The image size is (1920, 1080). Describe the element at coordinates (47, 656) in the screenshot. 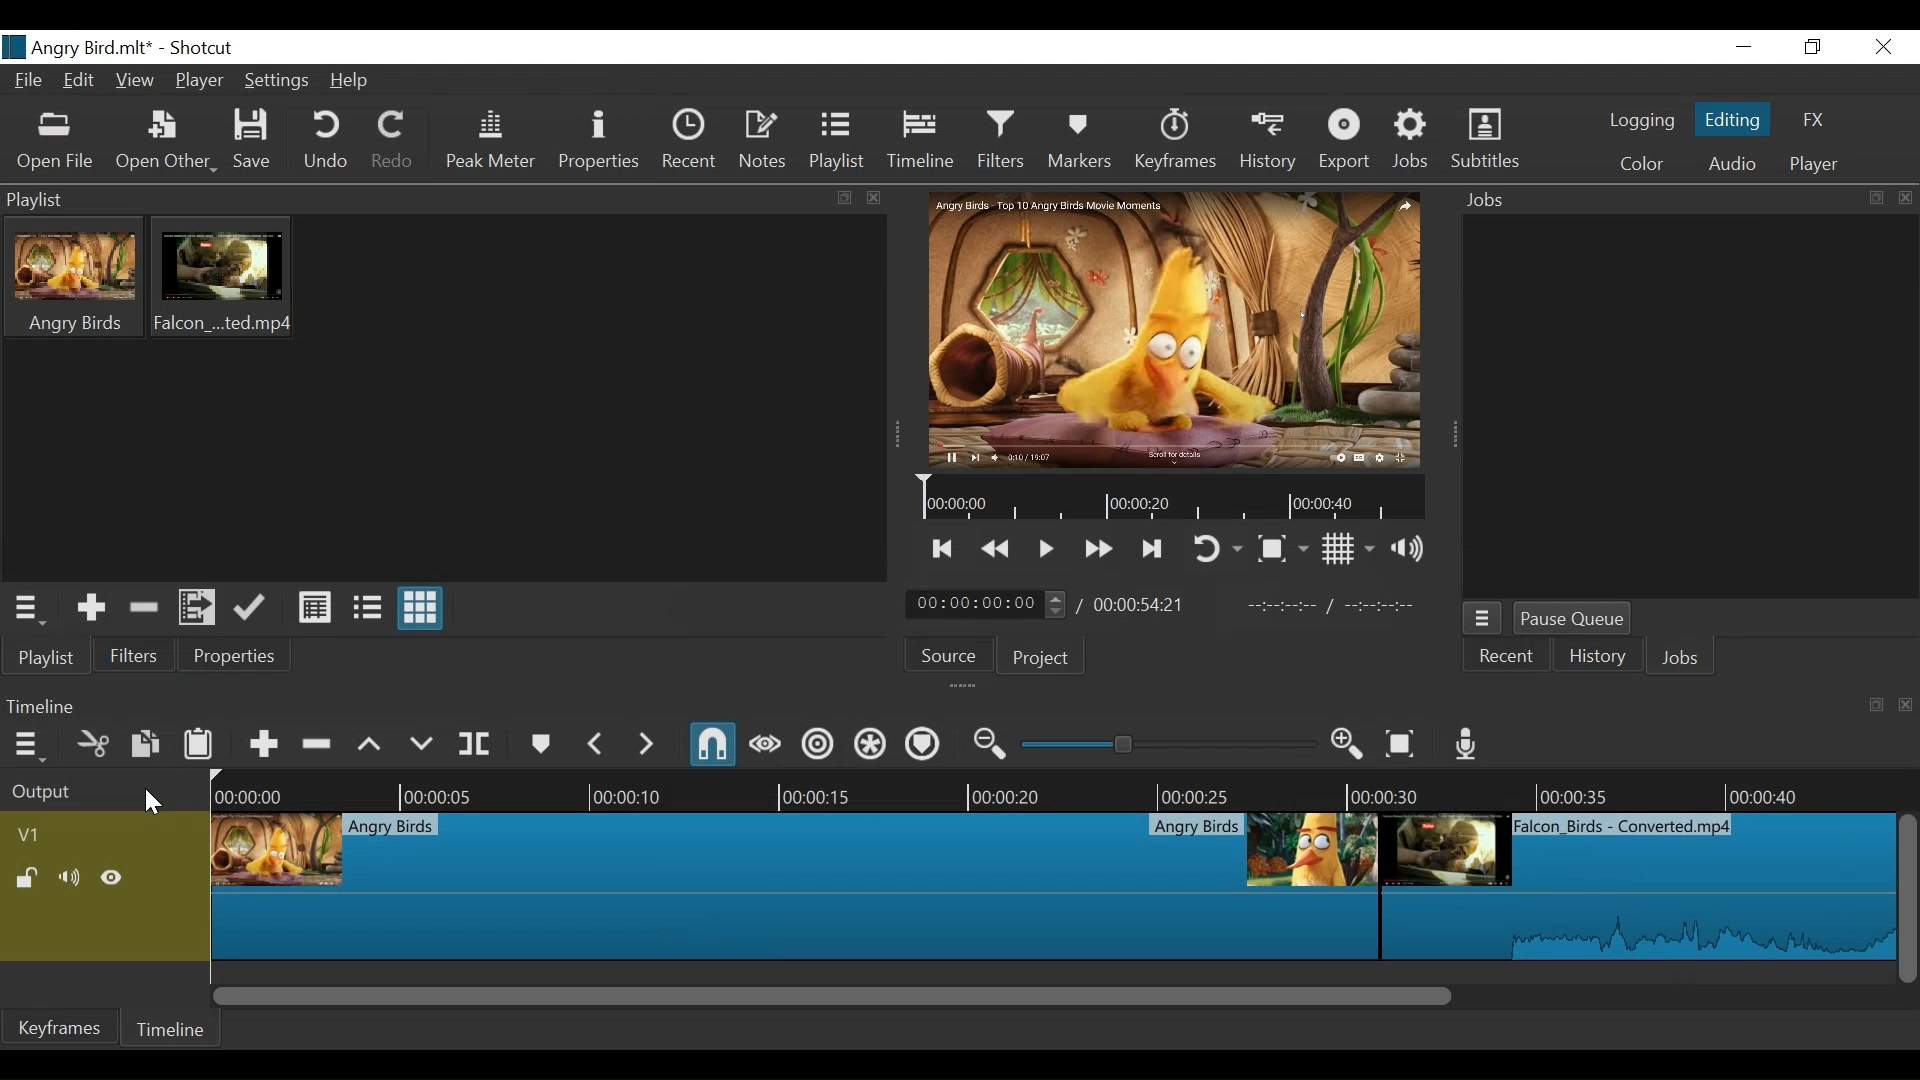

I see `Playlist ` at that location.